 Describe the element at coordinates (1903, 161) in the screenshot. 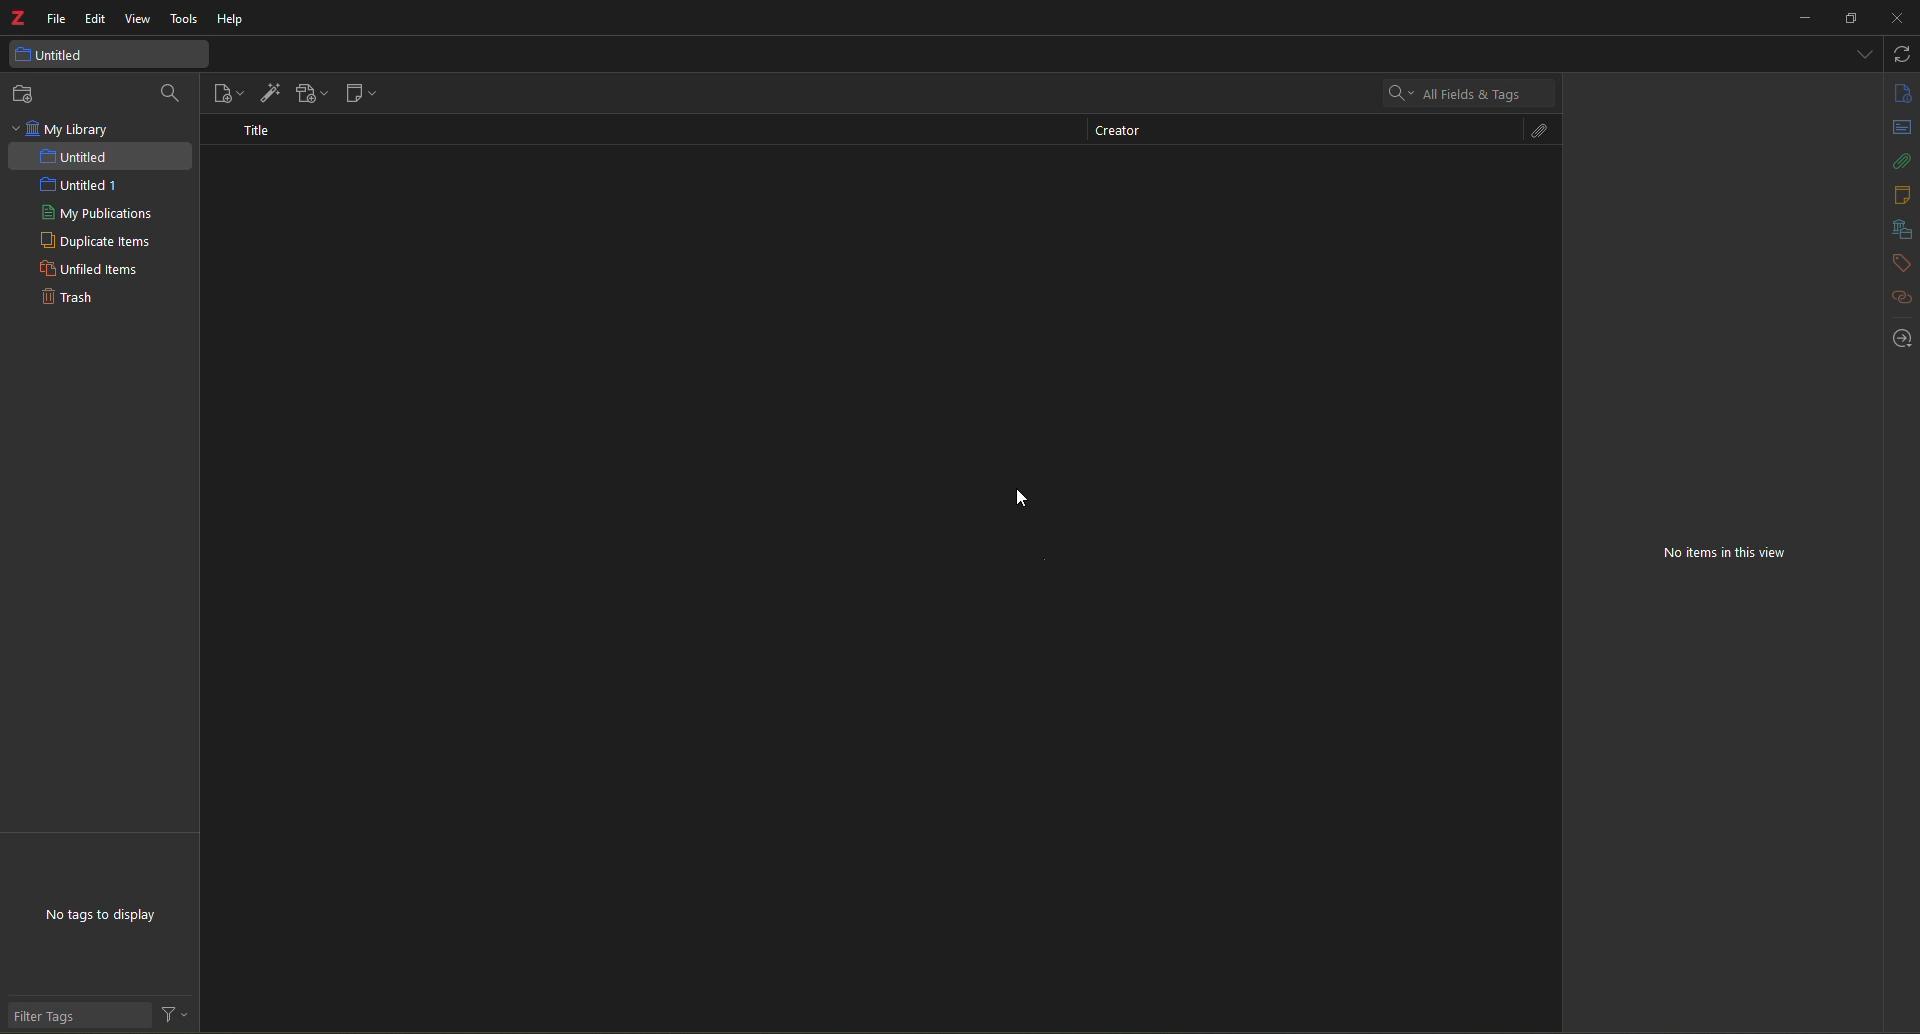

I see `attach` at that location.